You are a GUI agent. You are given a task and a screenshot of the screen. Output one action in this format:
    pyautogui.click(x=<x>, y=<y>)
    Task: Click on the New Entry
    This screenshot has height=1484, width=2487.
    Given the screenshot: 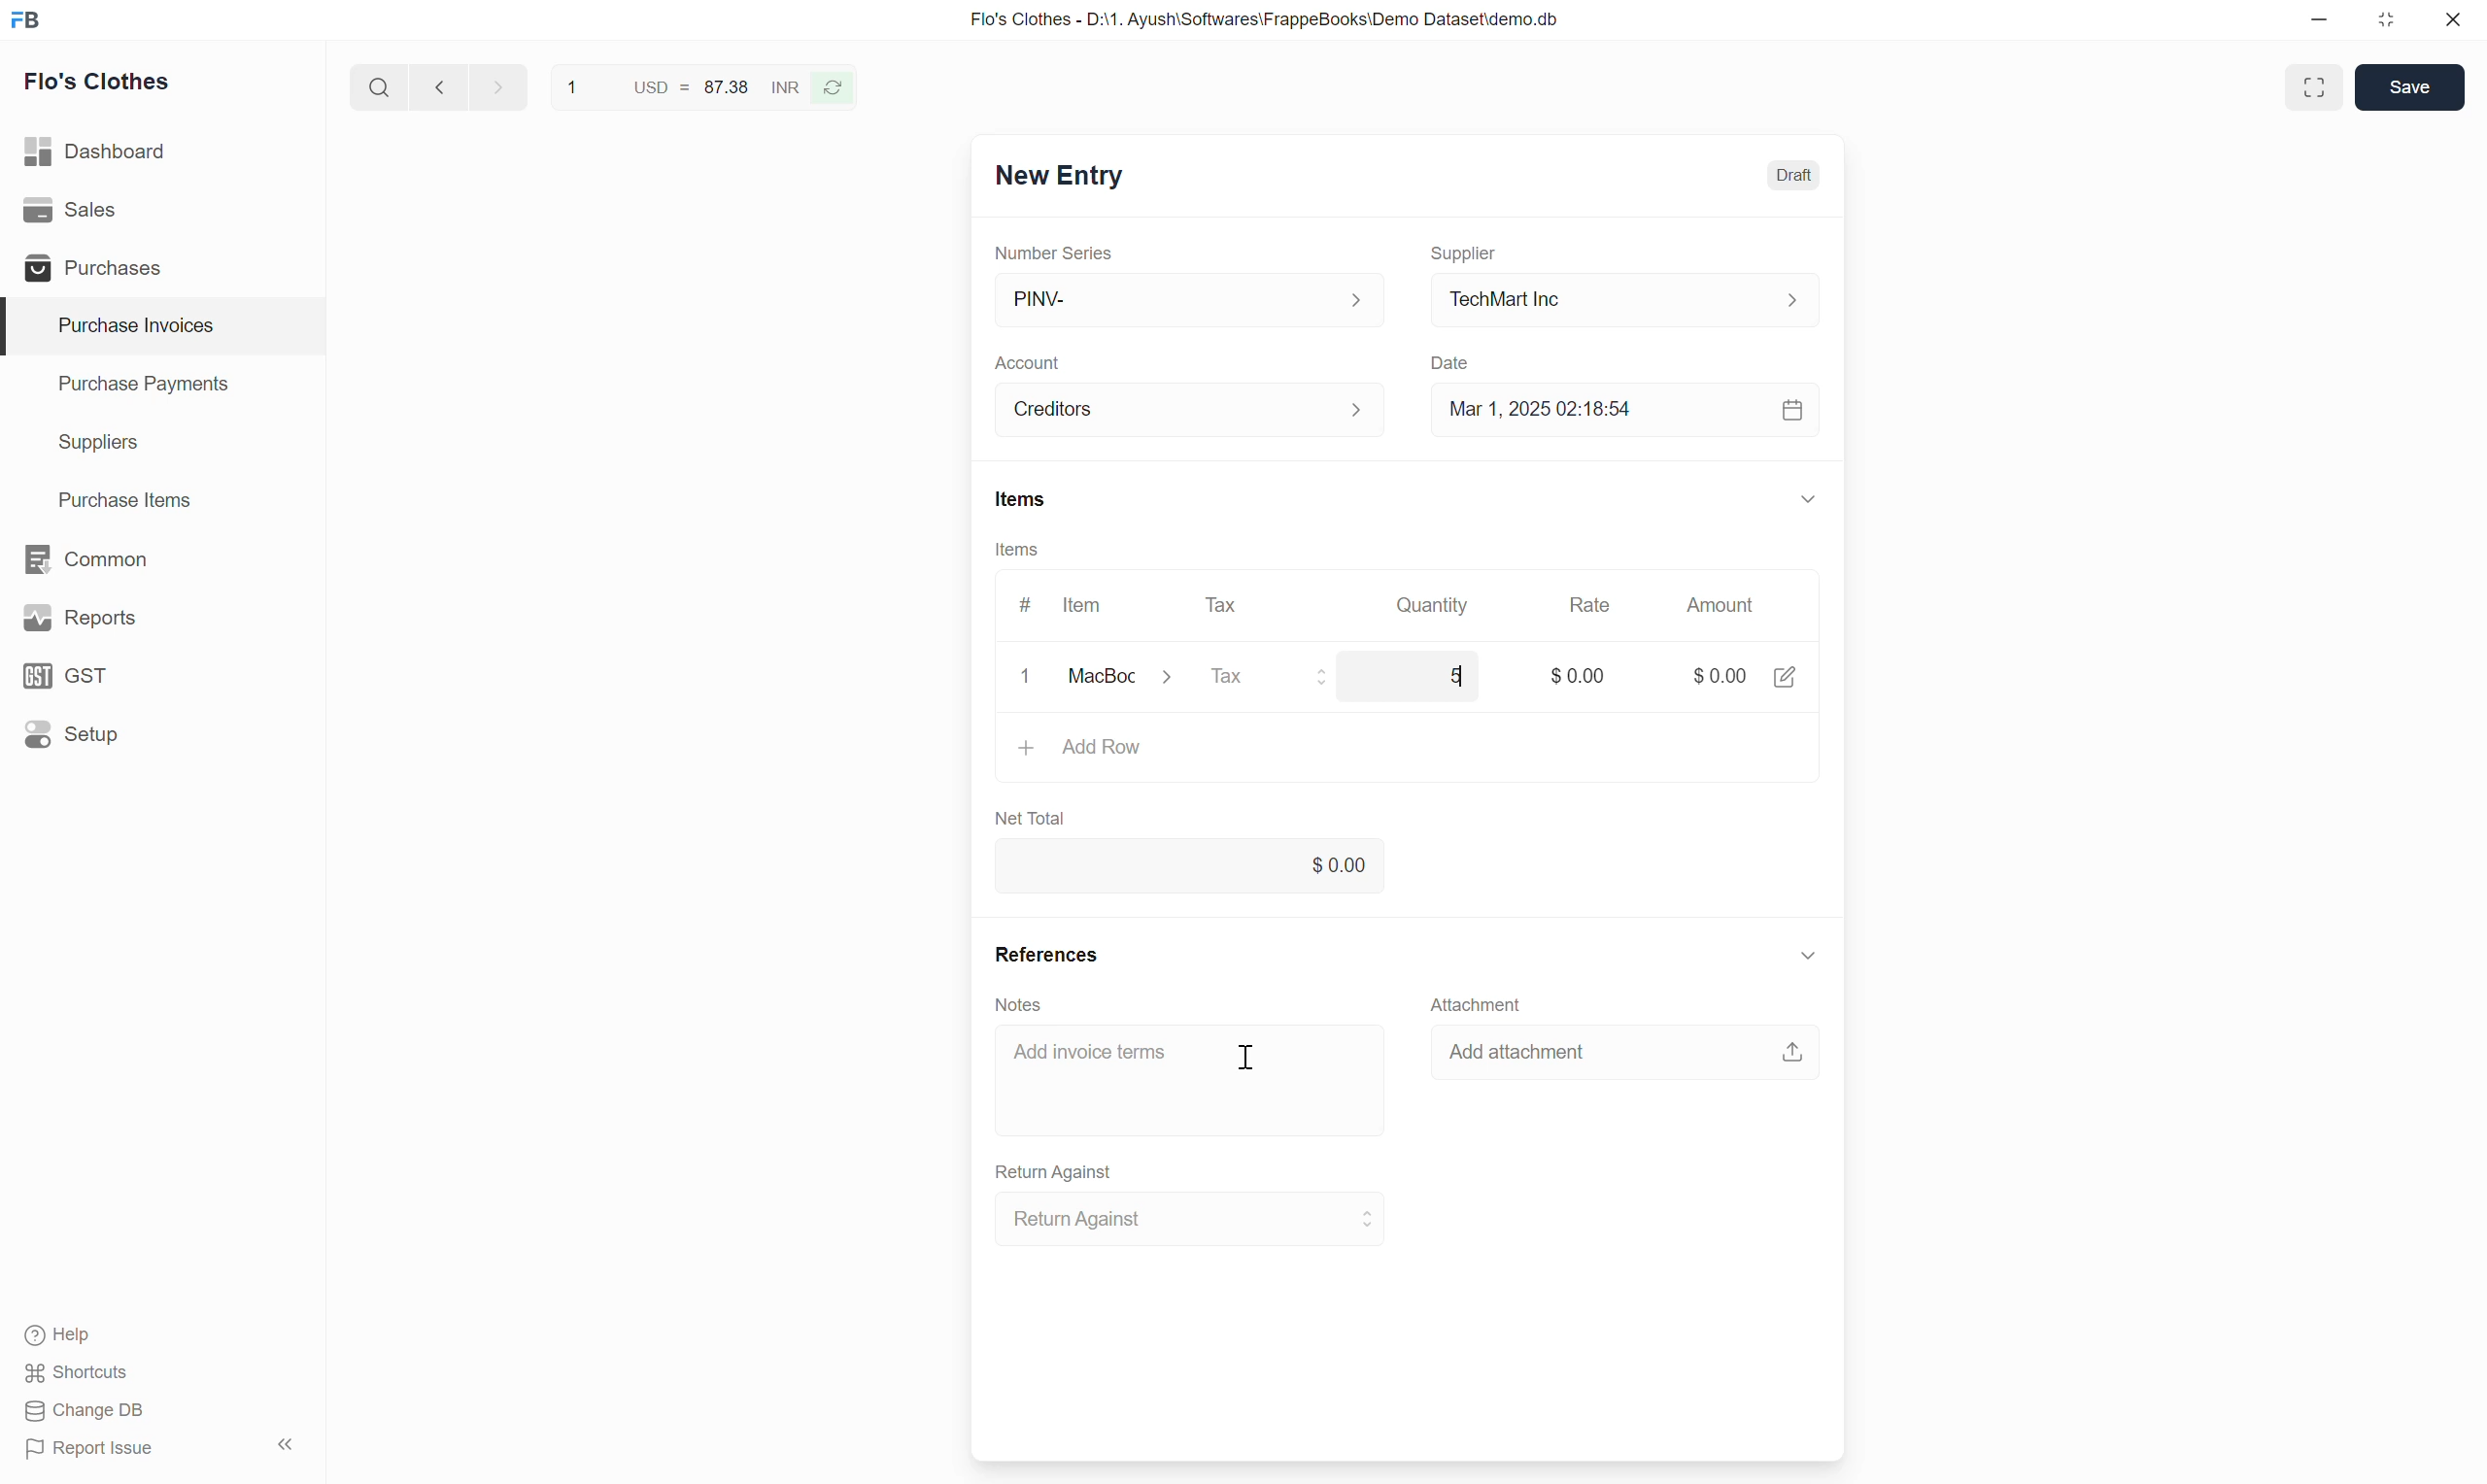 What is the action you would take?
    pyautogui.click(x=1061, y=176)
    